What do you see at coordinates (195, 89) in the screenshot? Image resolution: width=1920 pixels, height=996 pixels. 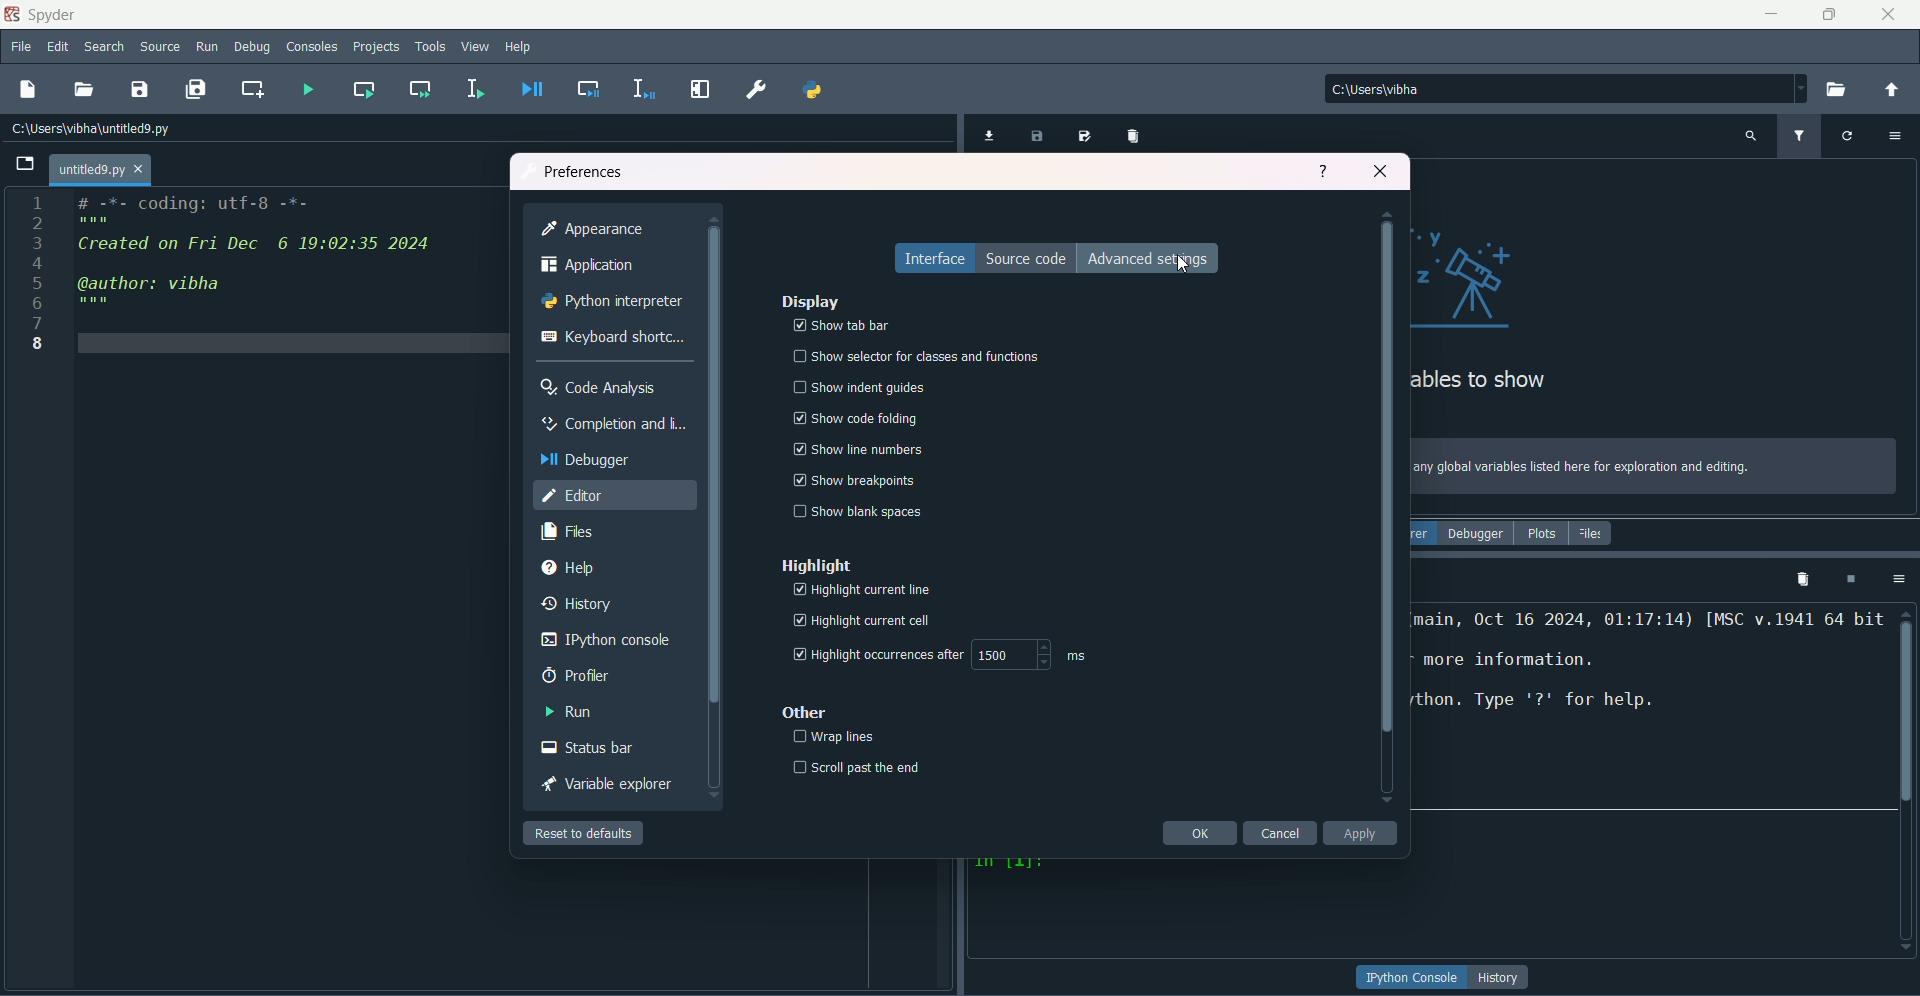 I see `save all` at bounding box center [195, 89].